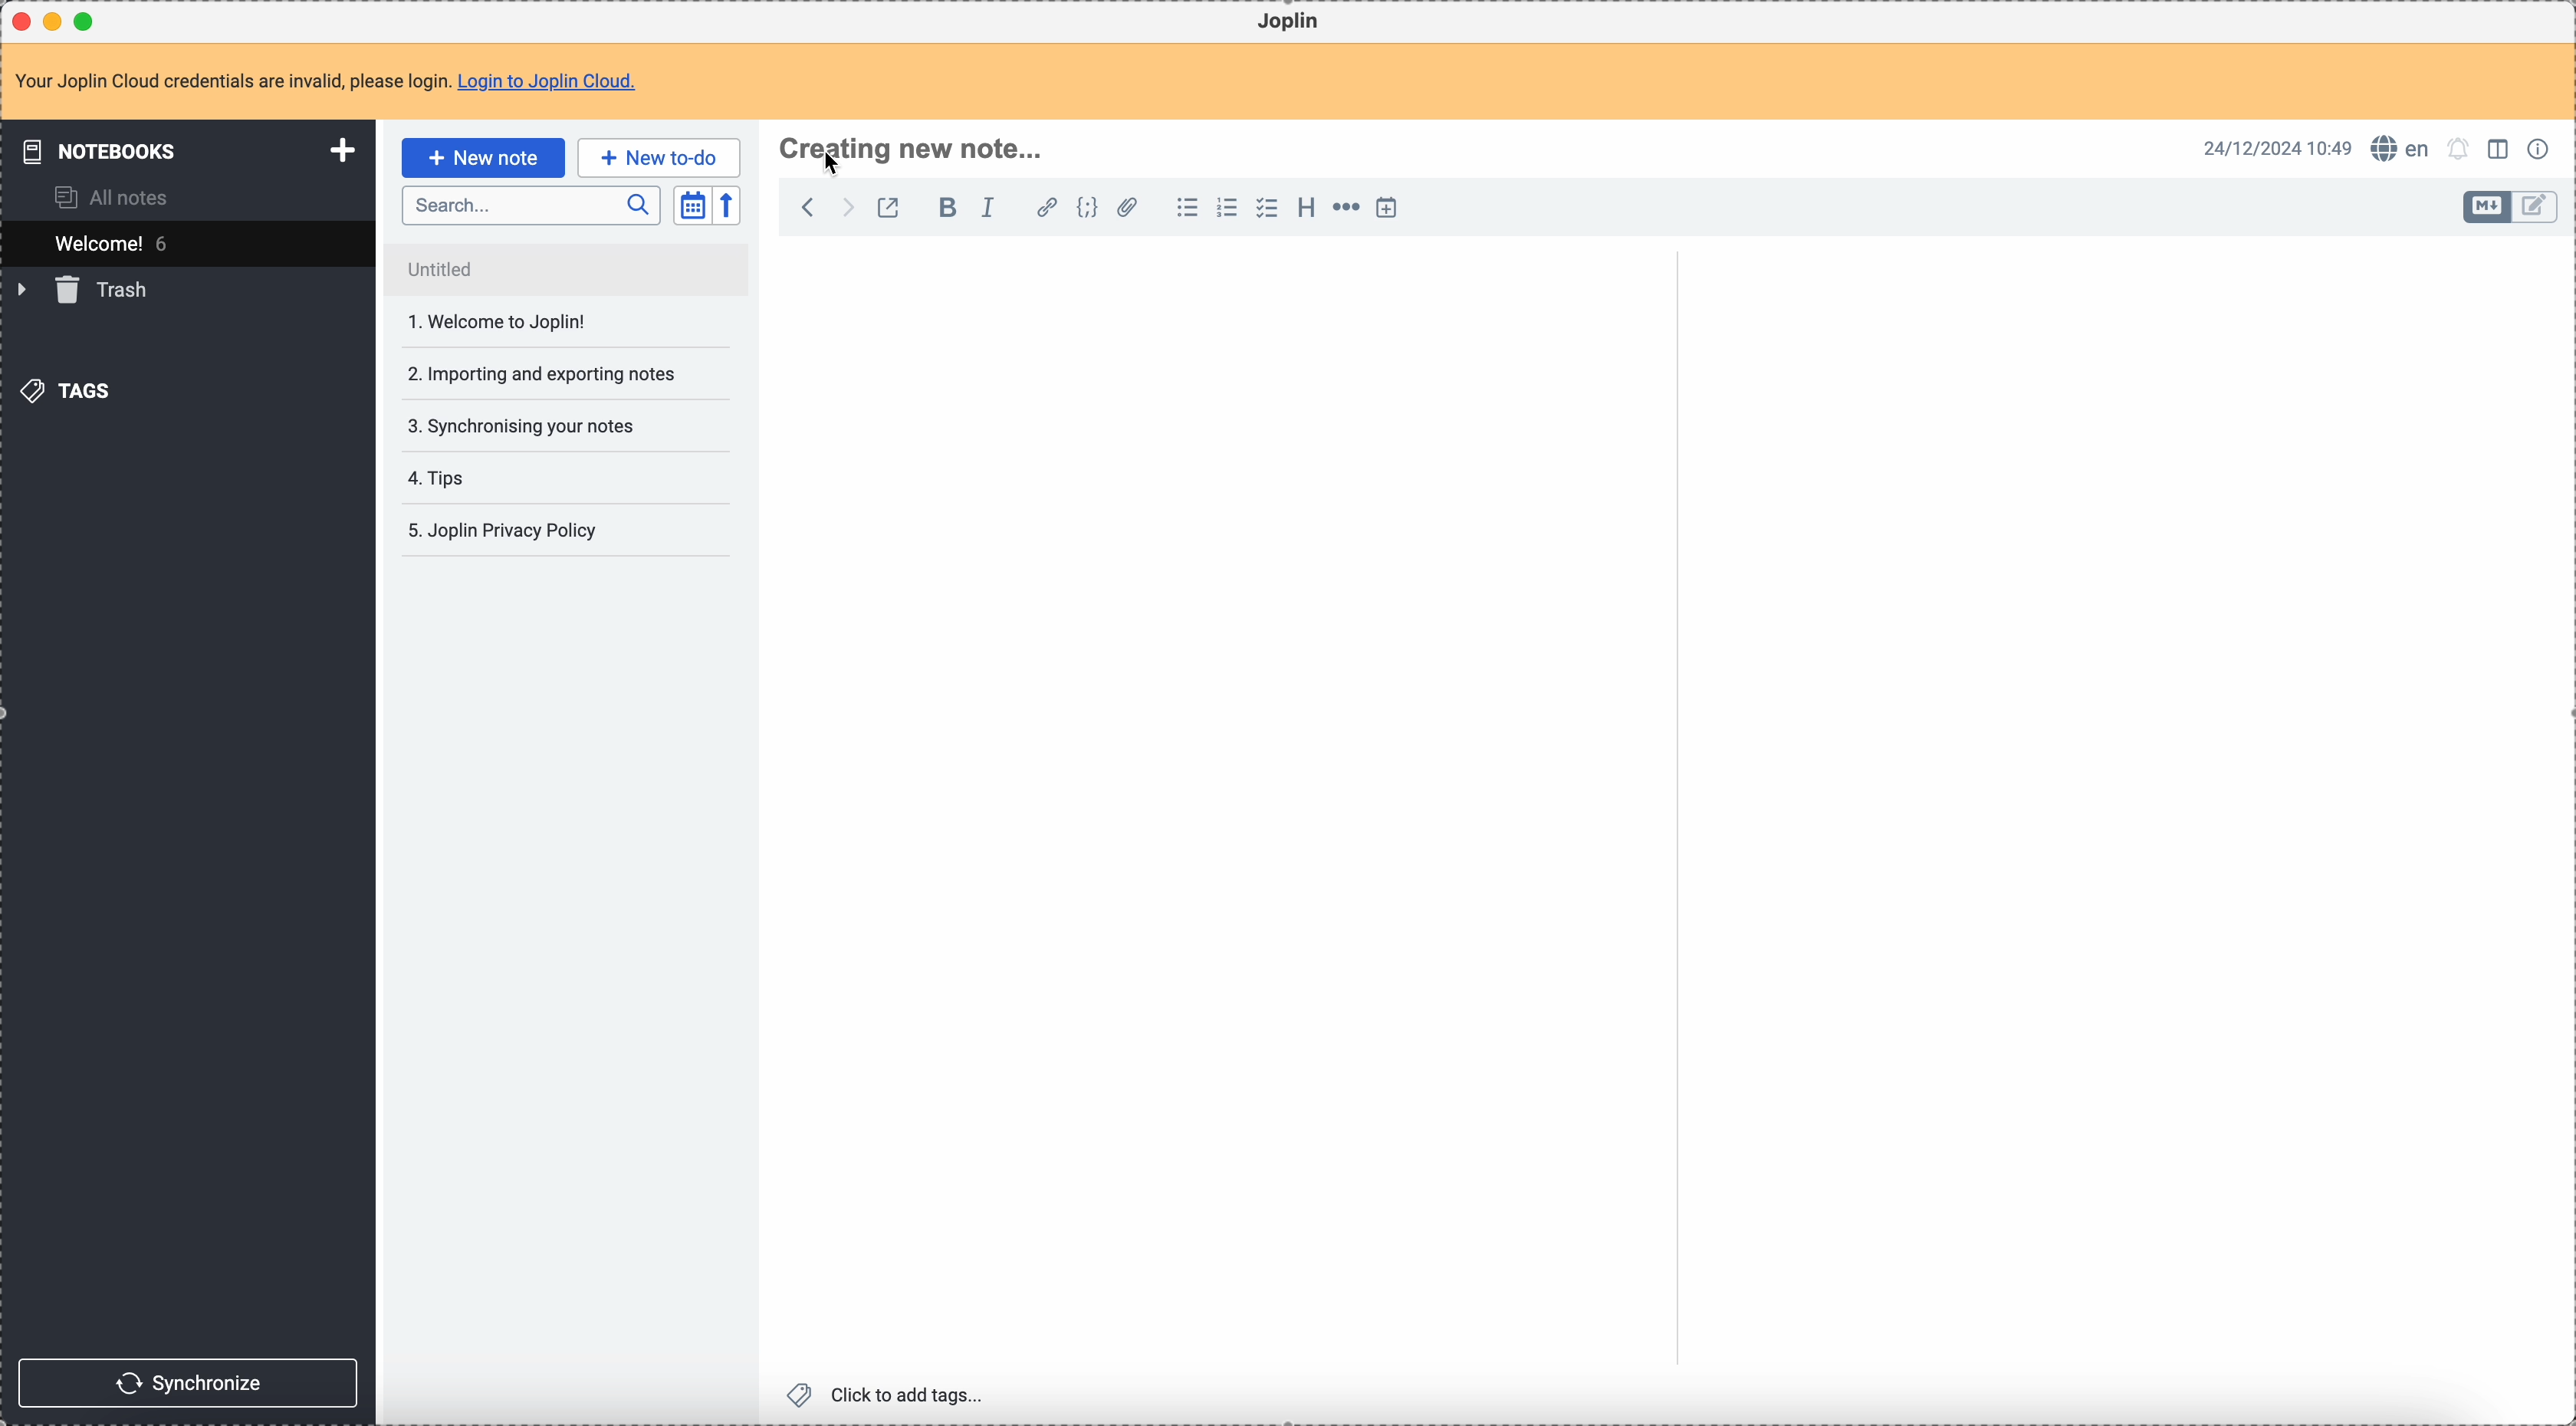  What do you see at coordinates (2542, 147) in the screenshot?
I see `note properties` at bounding box center [2542, 147].